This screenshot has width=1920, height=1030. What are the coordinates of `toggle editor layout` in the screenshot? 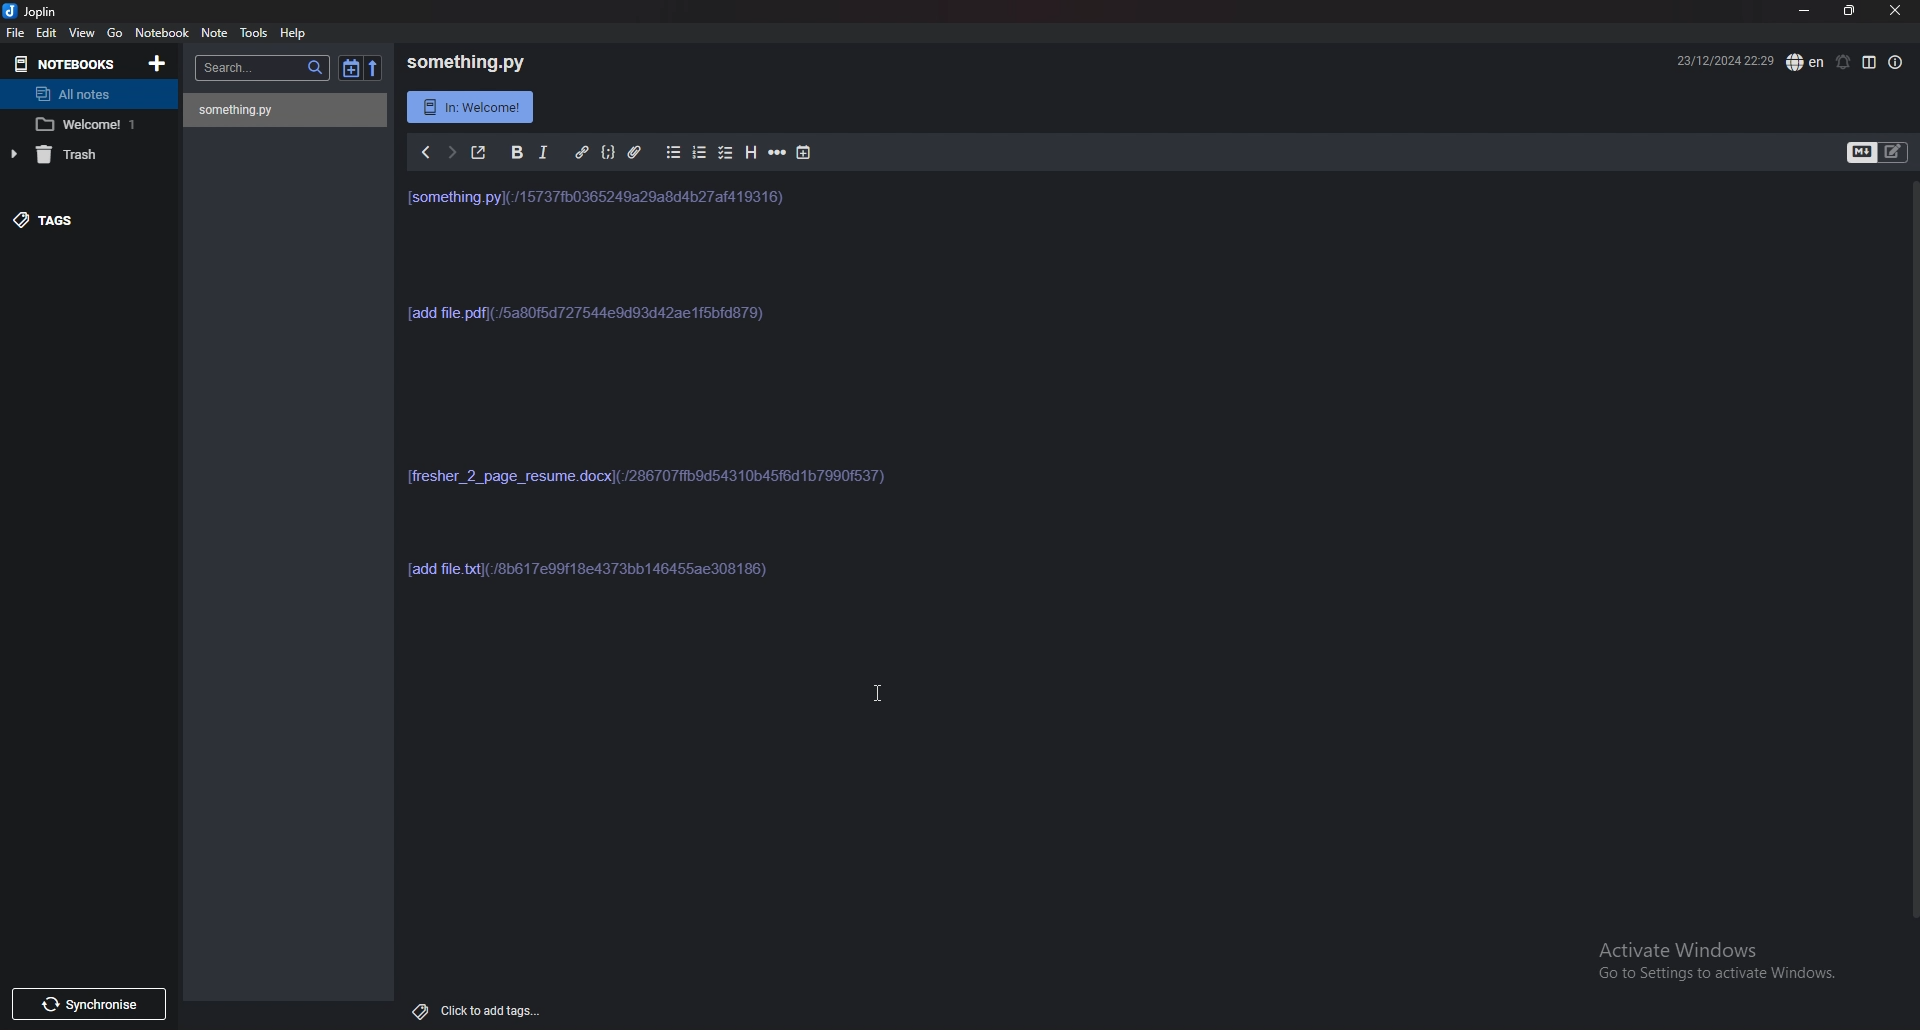 It's located at (1870, 63).